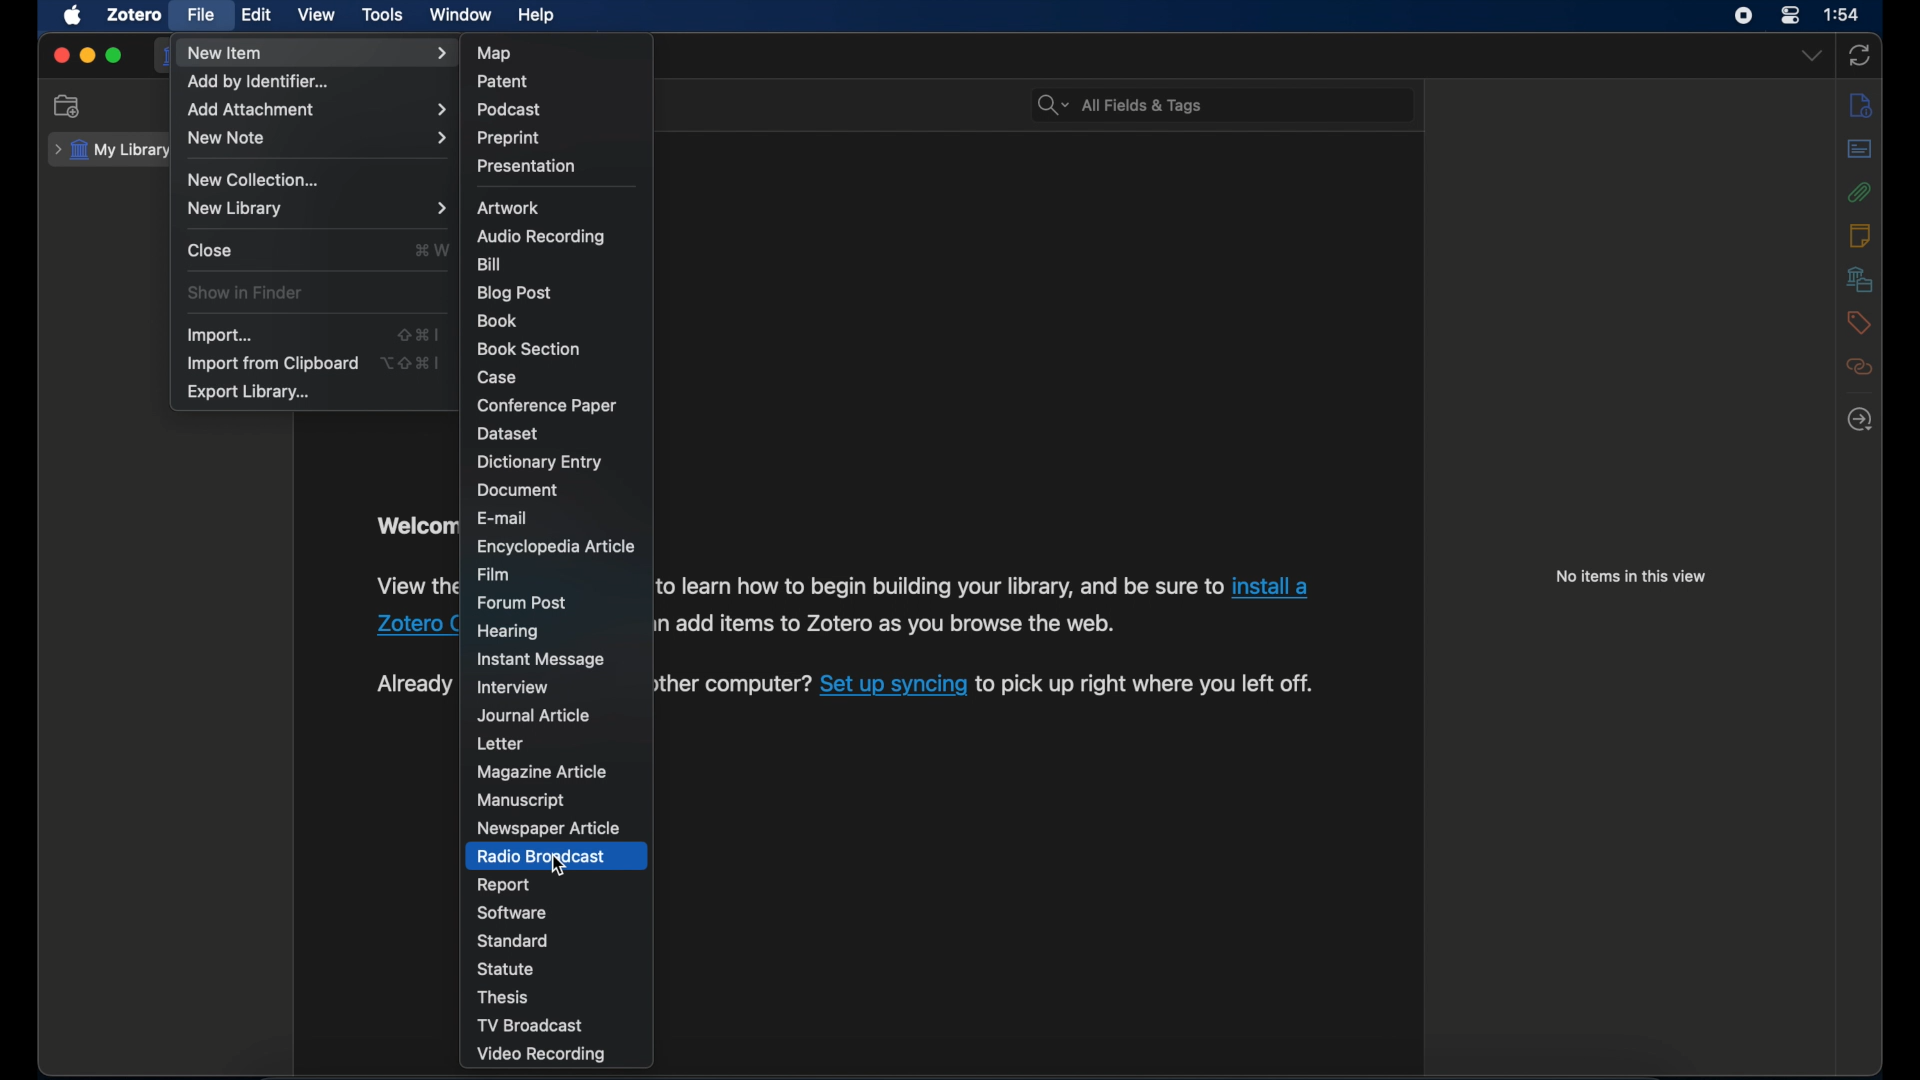 This screenshot has width=1920, height=1080. Describe the element at coordinates (515, 293) in the screenshot. I see `blog post` at that location.